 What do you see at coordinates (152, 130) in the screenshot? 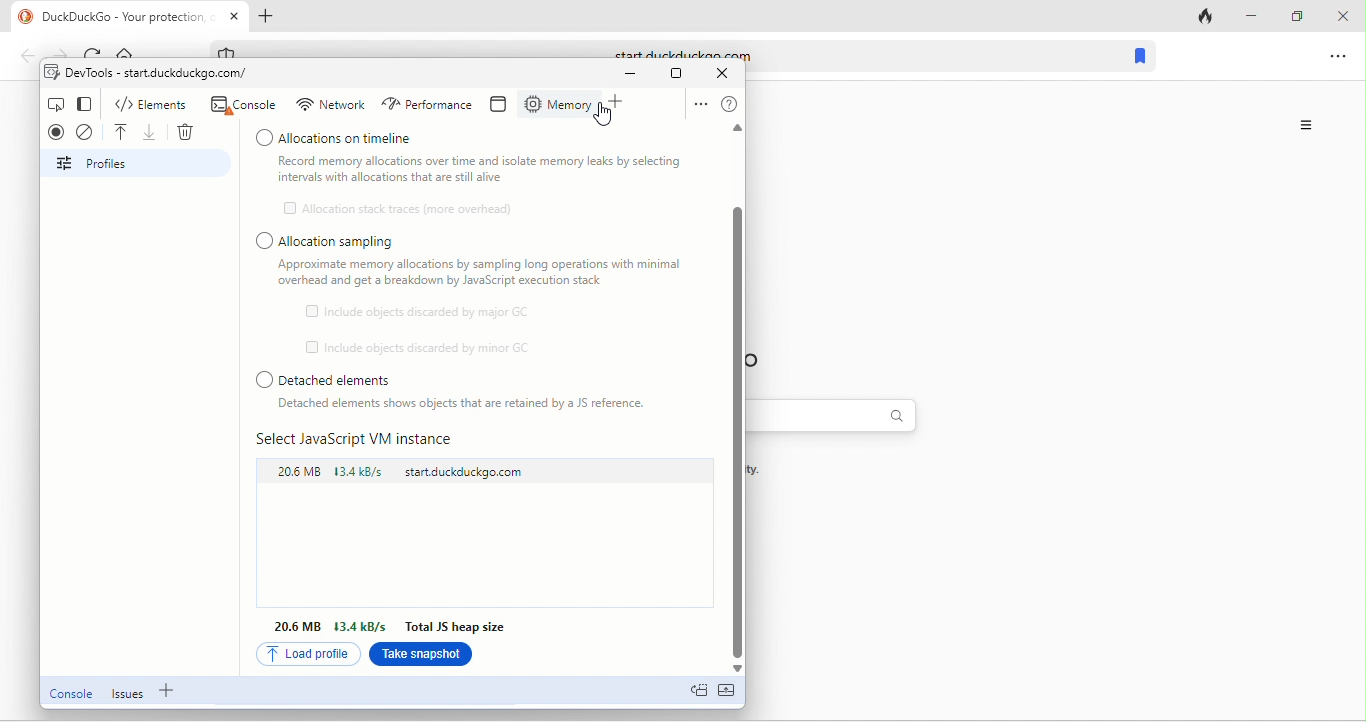
I see `download` at bounding box center [152, 130].